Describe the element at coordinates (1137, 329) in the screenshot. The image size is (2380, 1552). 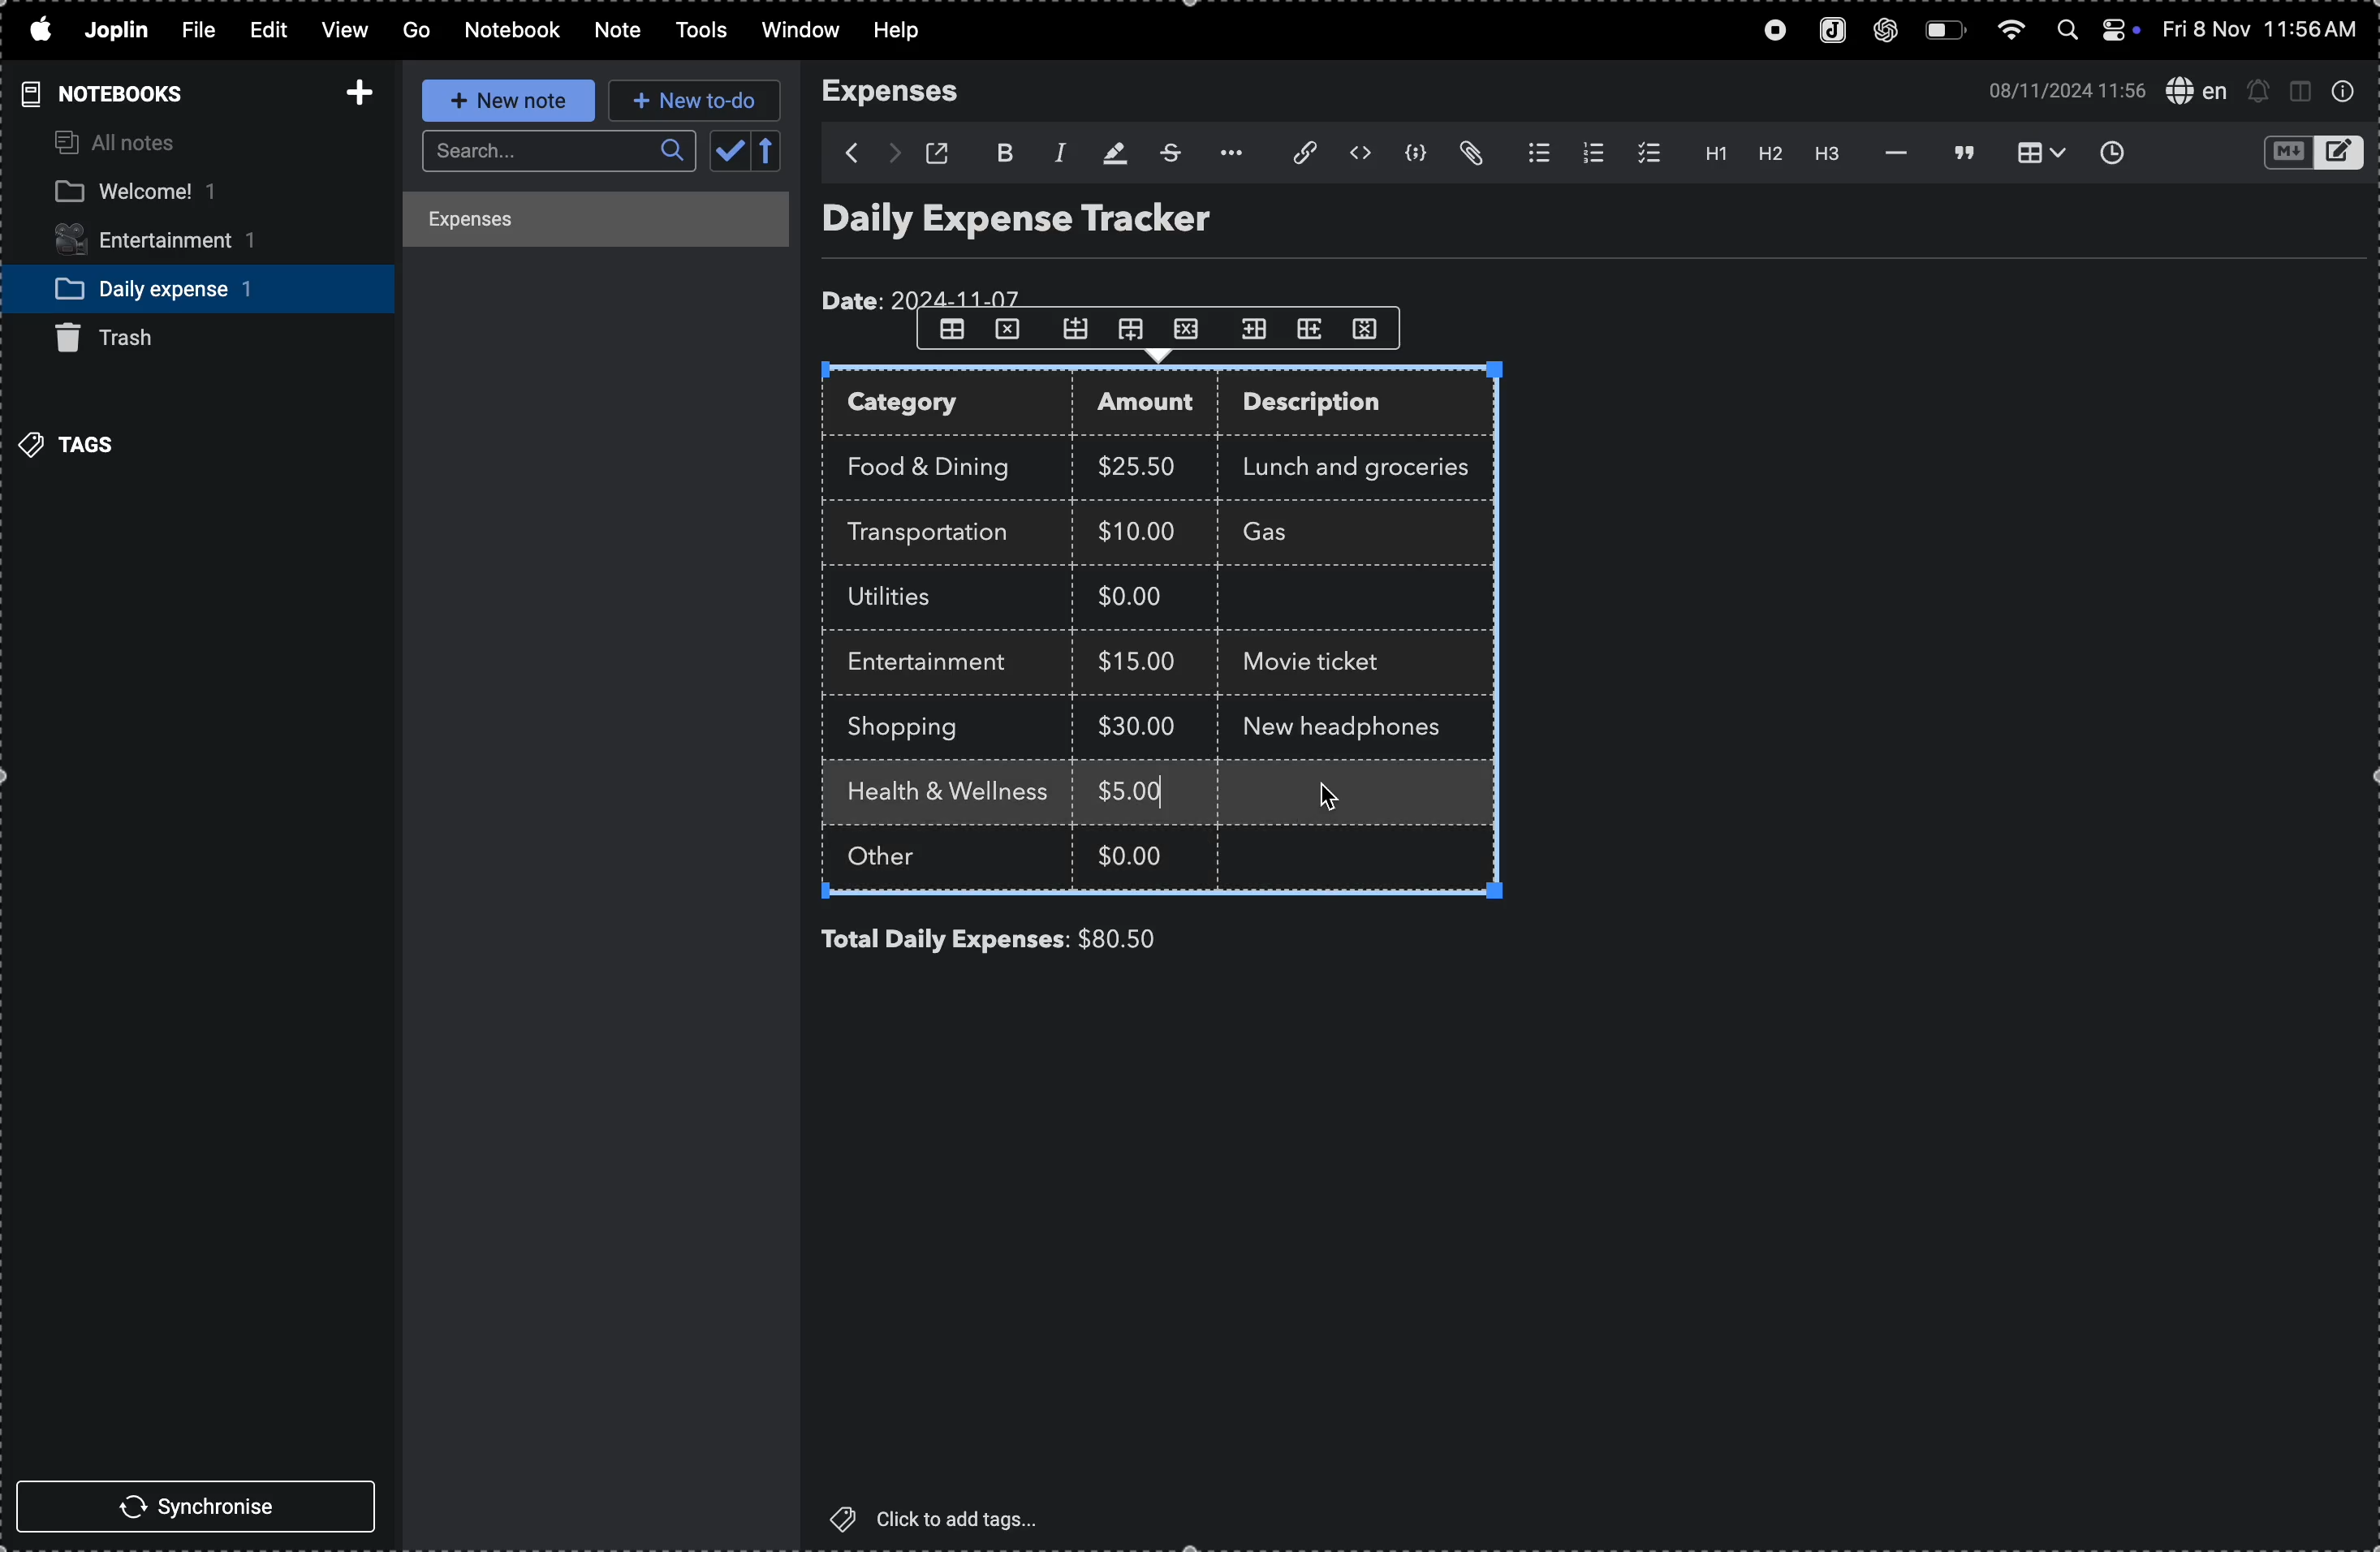
I see `add row down` at that location.